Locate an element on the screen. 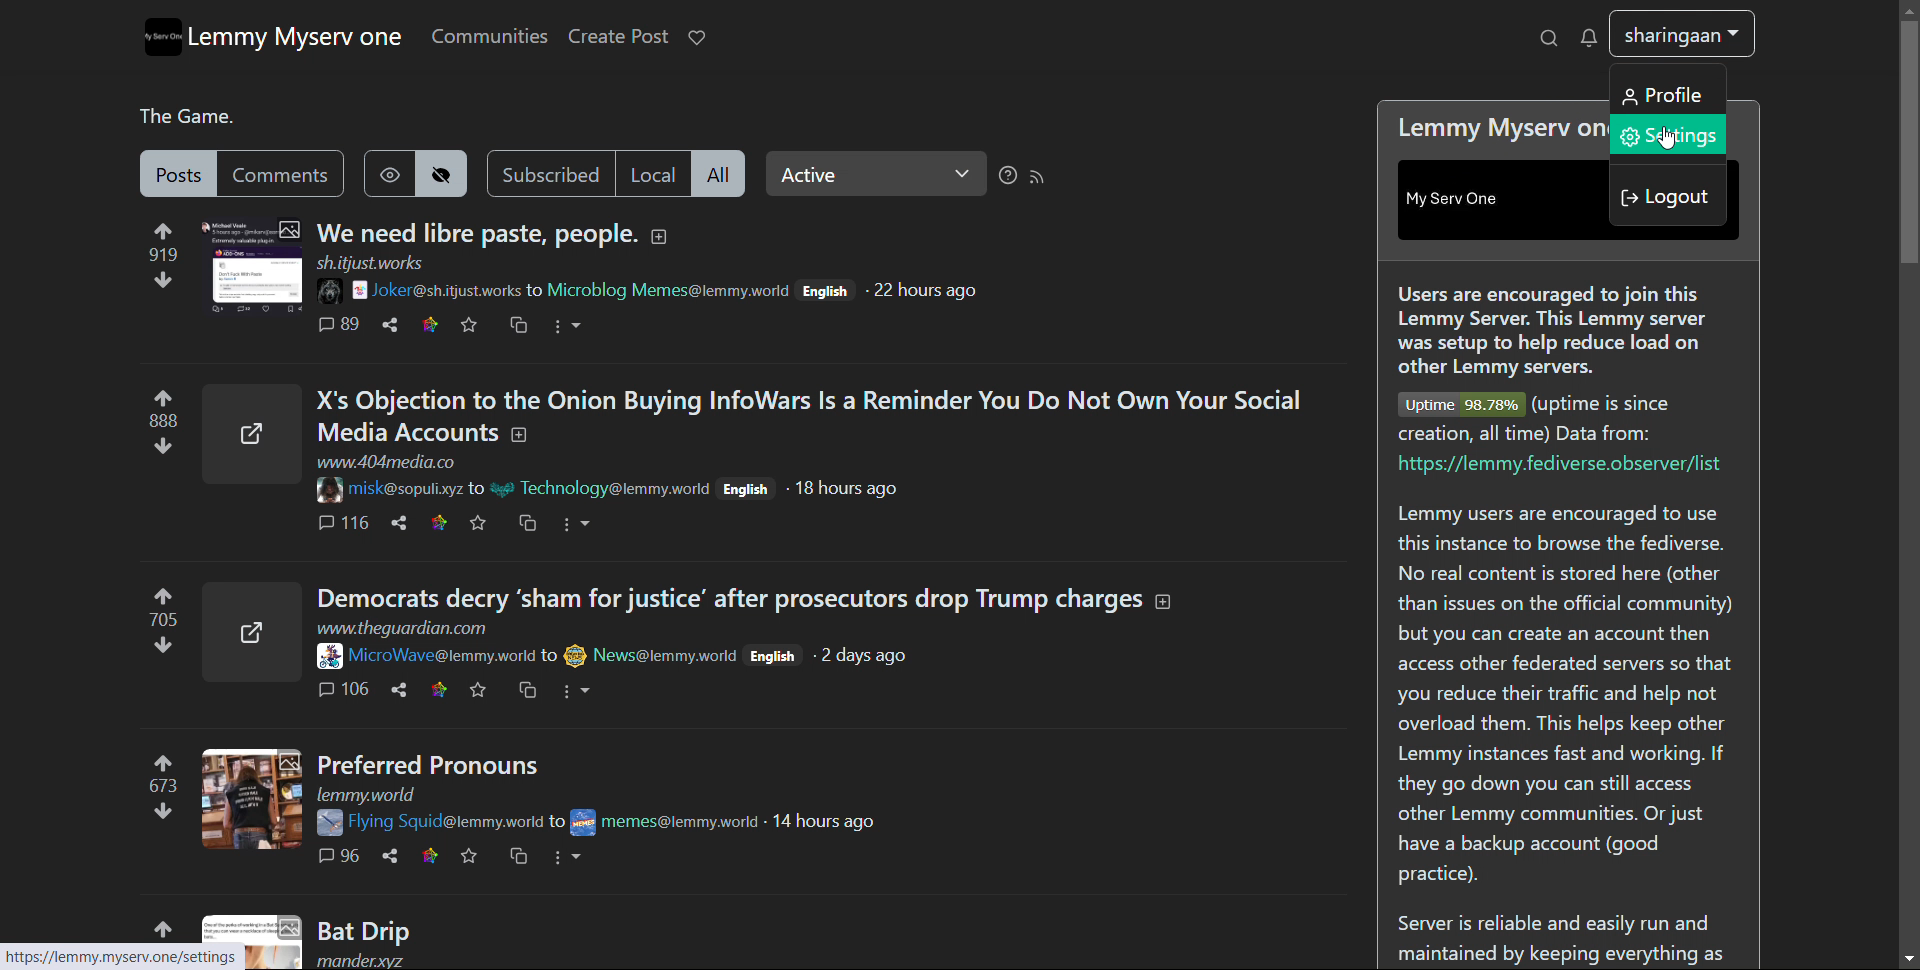 Image resolution: width=1920 pixels, height=970 pixels. favorites is located at coordinates (483, 688).